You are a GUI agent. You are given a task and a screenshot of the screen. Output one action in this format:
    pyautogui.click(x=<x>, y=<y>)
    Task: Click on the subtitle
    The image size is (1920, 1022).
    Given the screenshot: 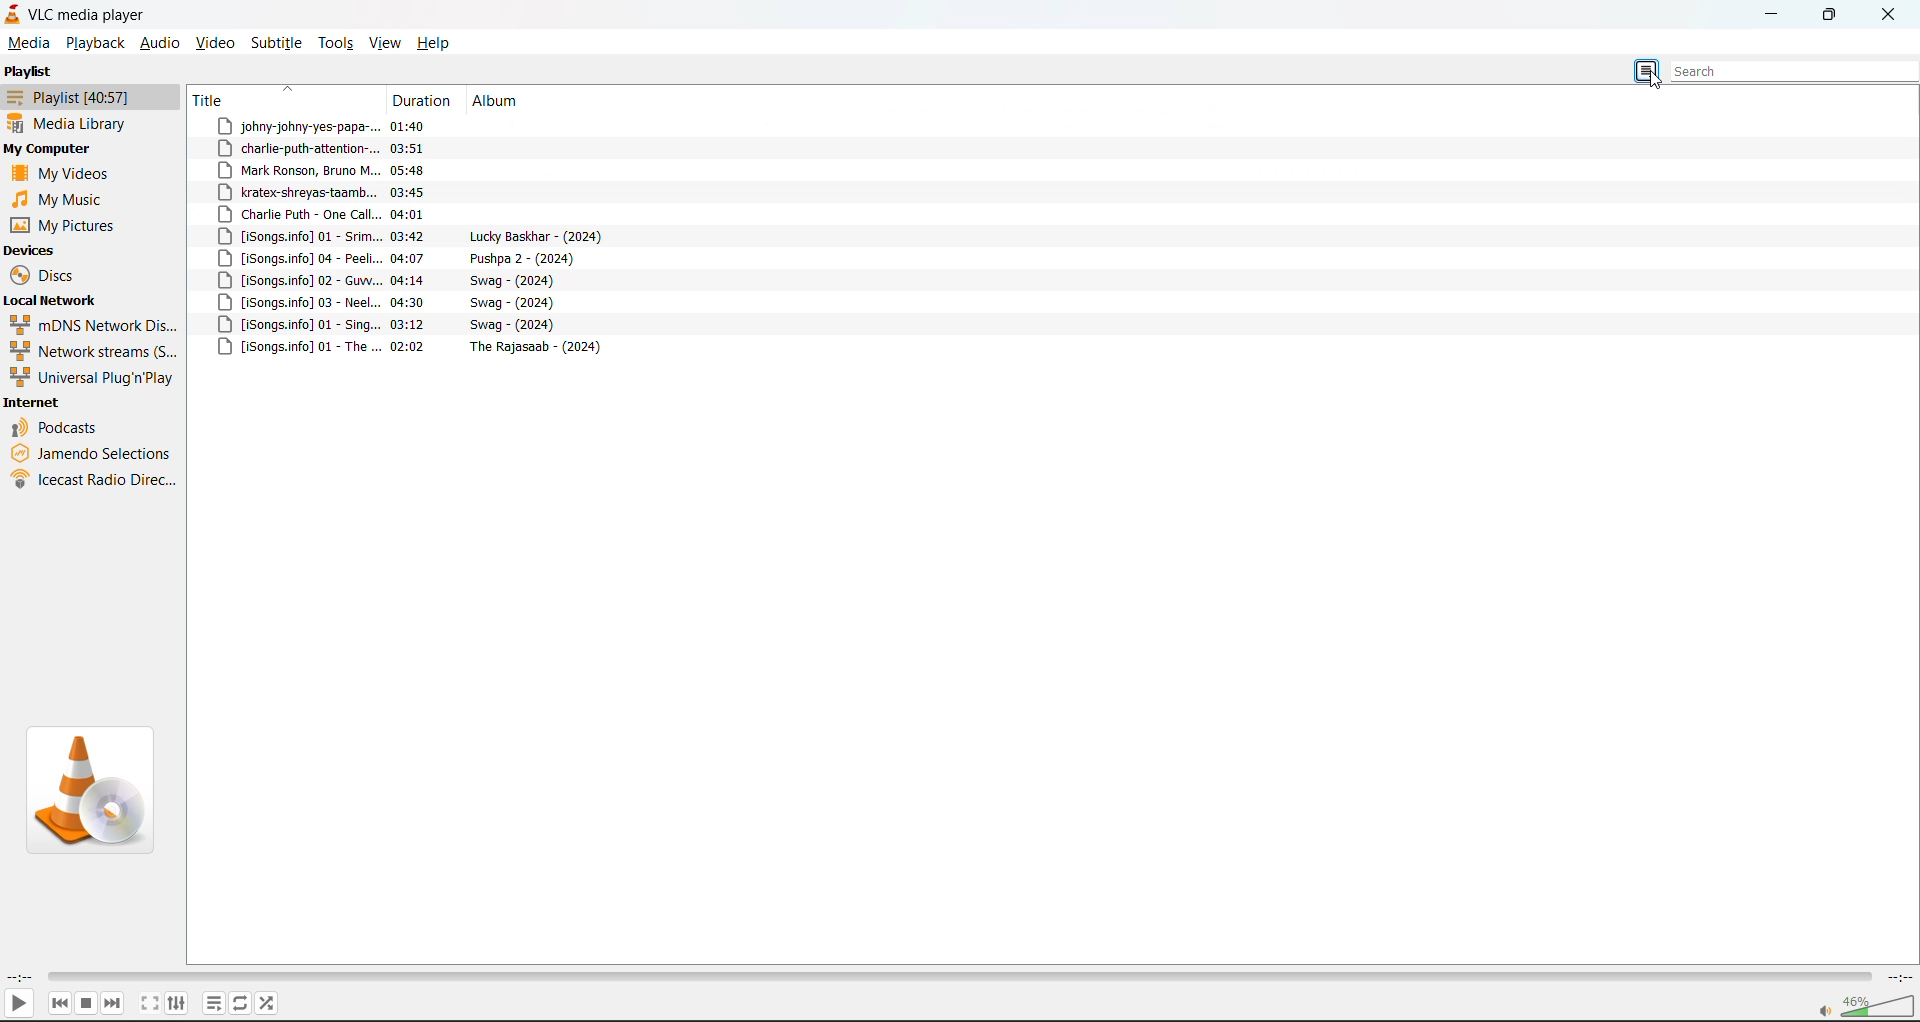 What is the action you would take?
    pyautogui.click(x=275, y=42)
    